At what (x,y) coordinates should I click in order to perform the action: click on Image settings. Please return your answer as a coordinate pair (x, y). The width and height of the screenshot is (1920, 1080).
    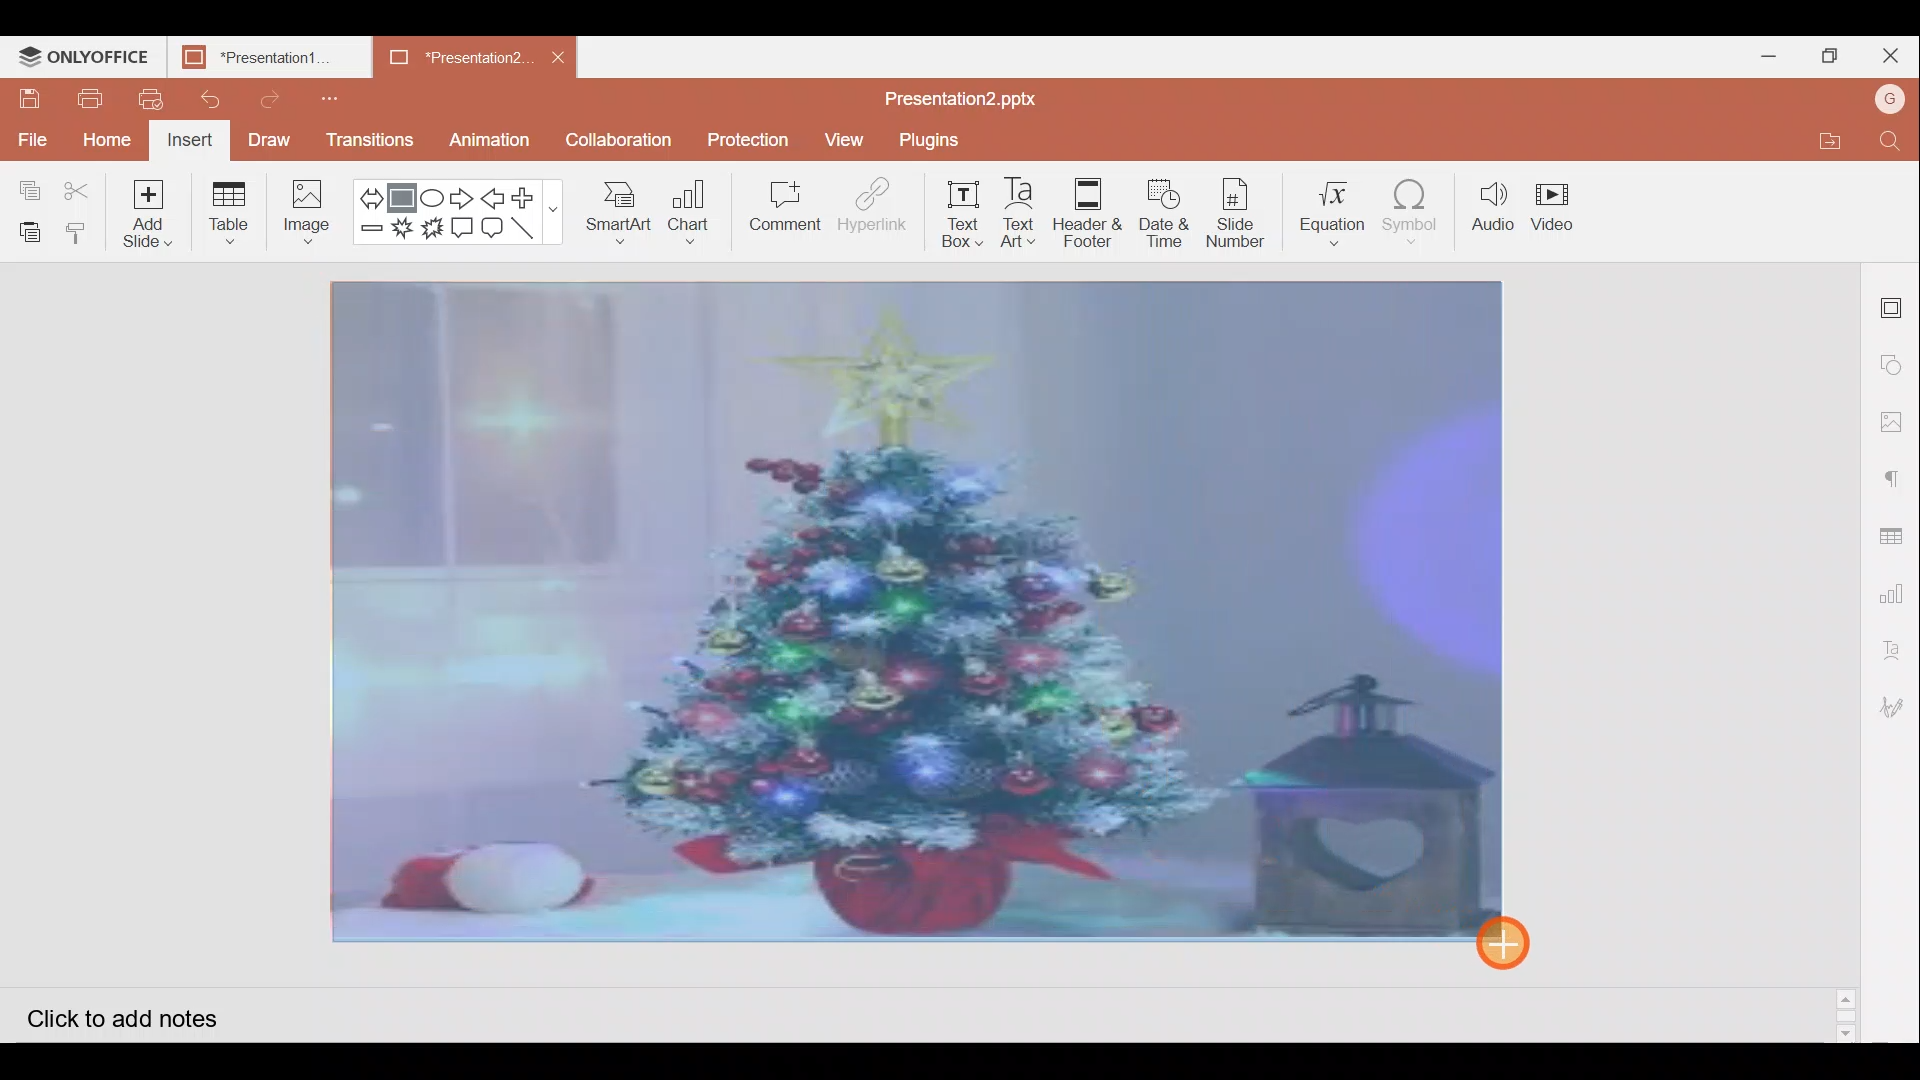
    Looking at the image, I should click on (1897, 422).